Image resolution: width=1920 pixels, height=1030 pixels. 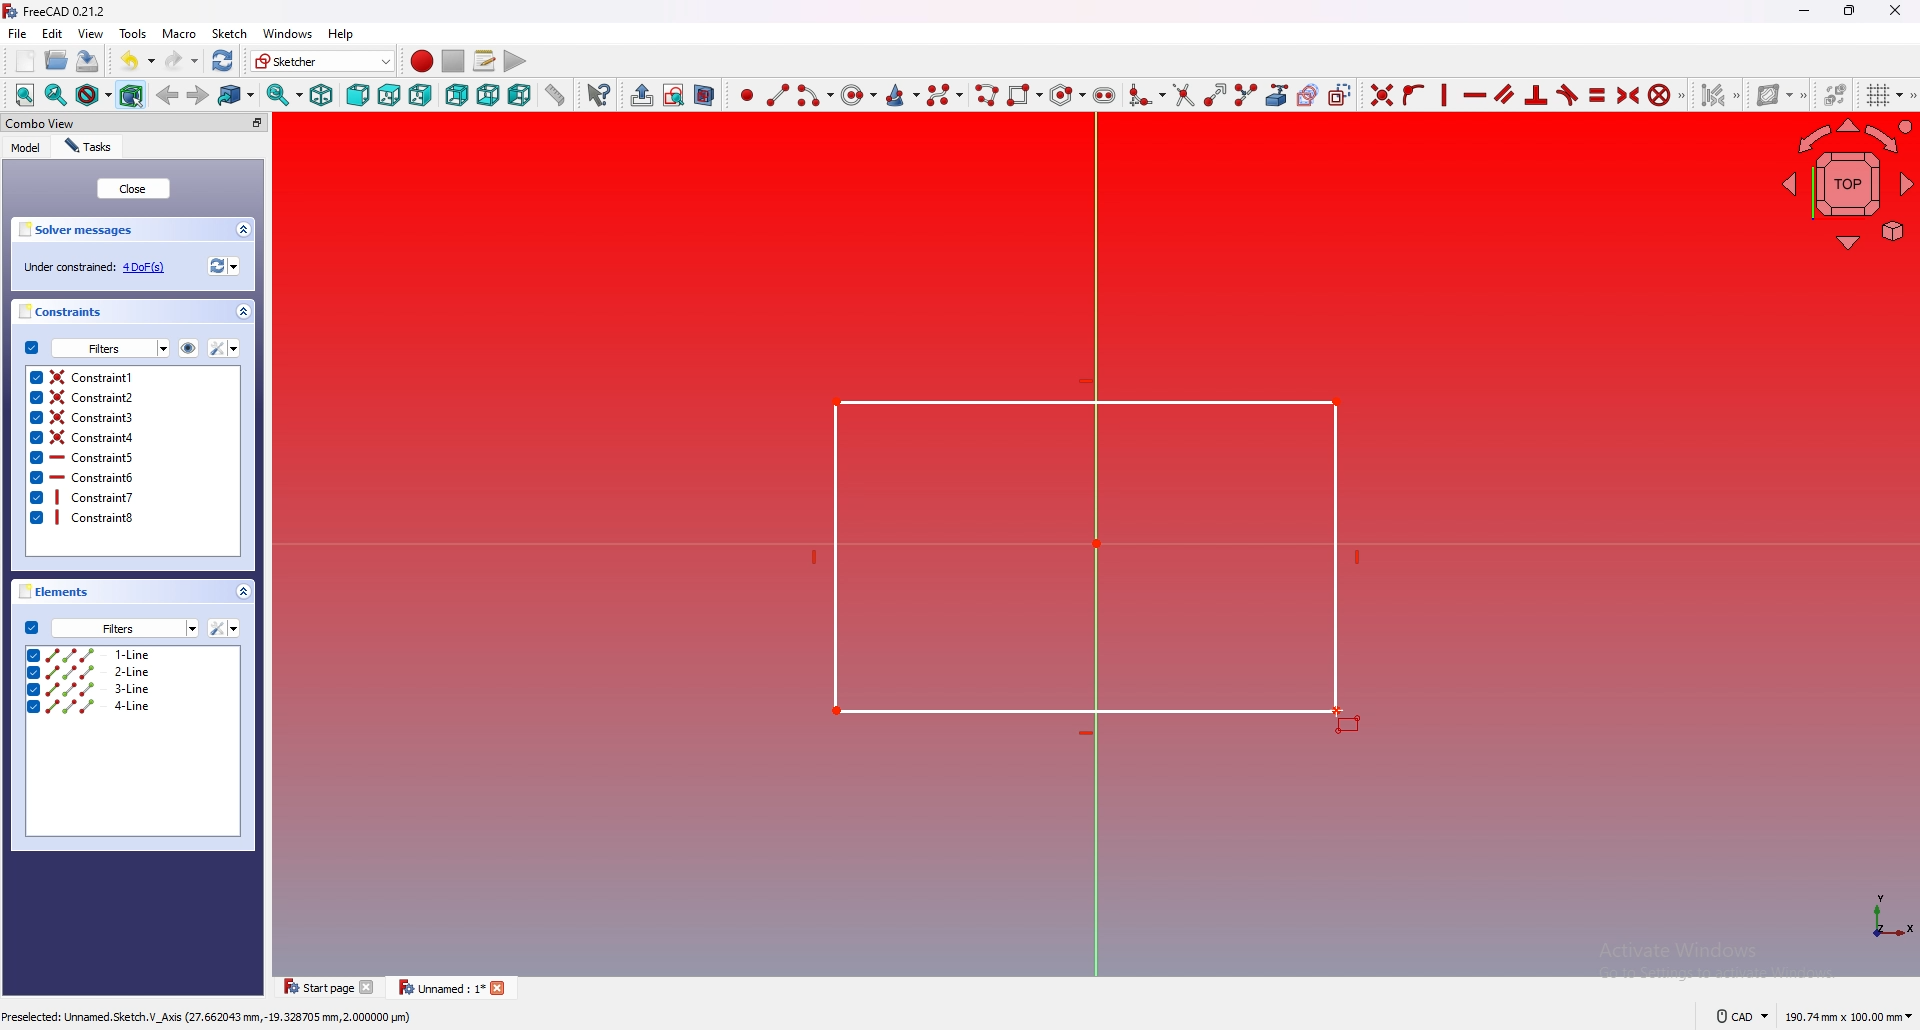 What do you see at coordinates (1889, 920) in the screenshot?
I see `axis` at bounding box center [1889, 920].